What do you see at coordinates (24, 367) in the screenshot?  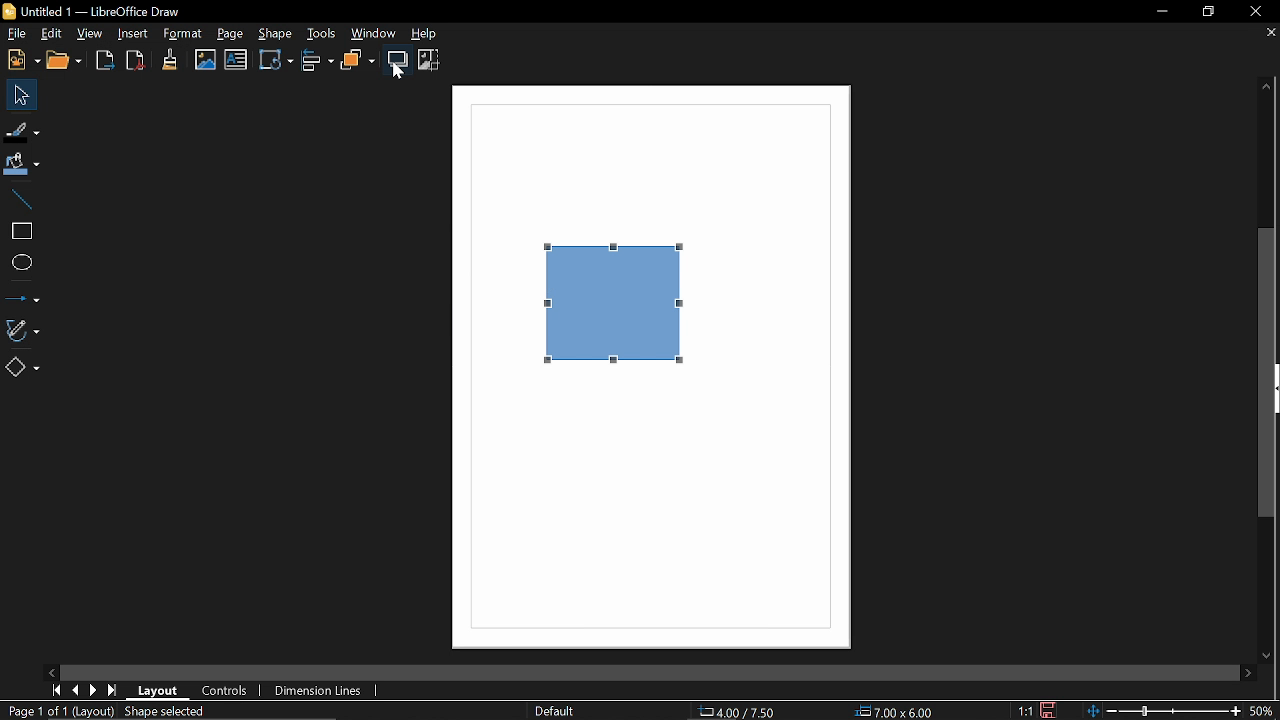 I see `Basic shapes` at bounding box center [24, 367].